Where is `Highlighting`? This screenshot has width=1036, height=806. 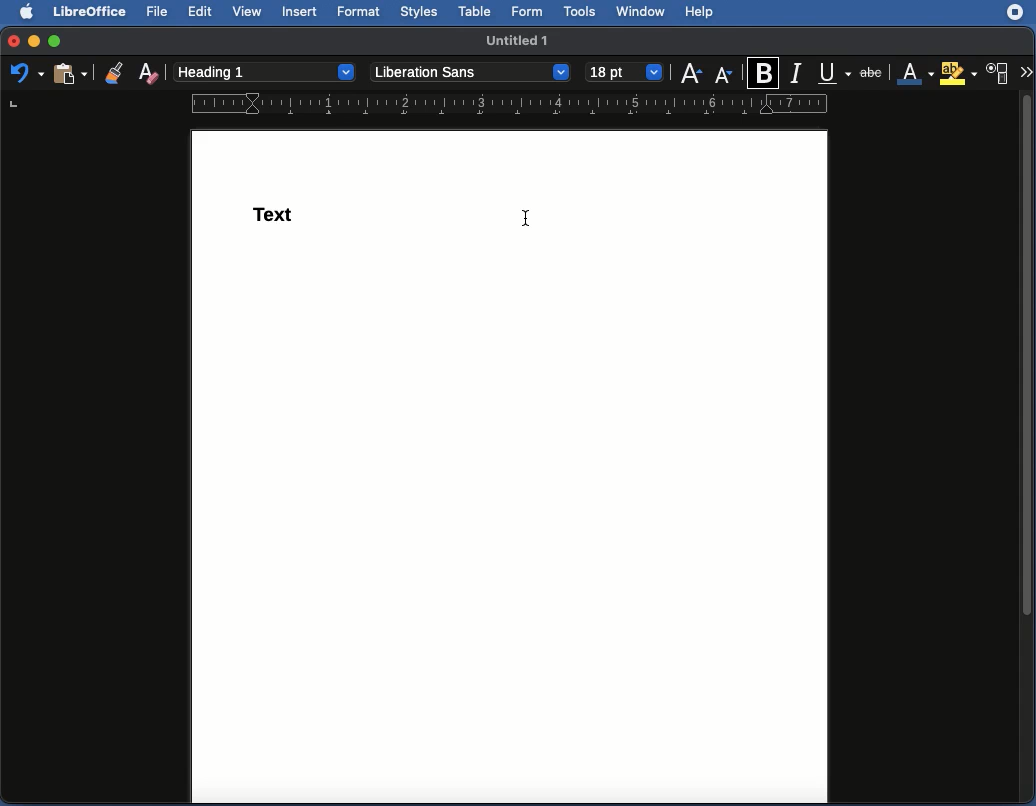
Highlighting is located at coordinates (958, 73).